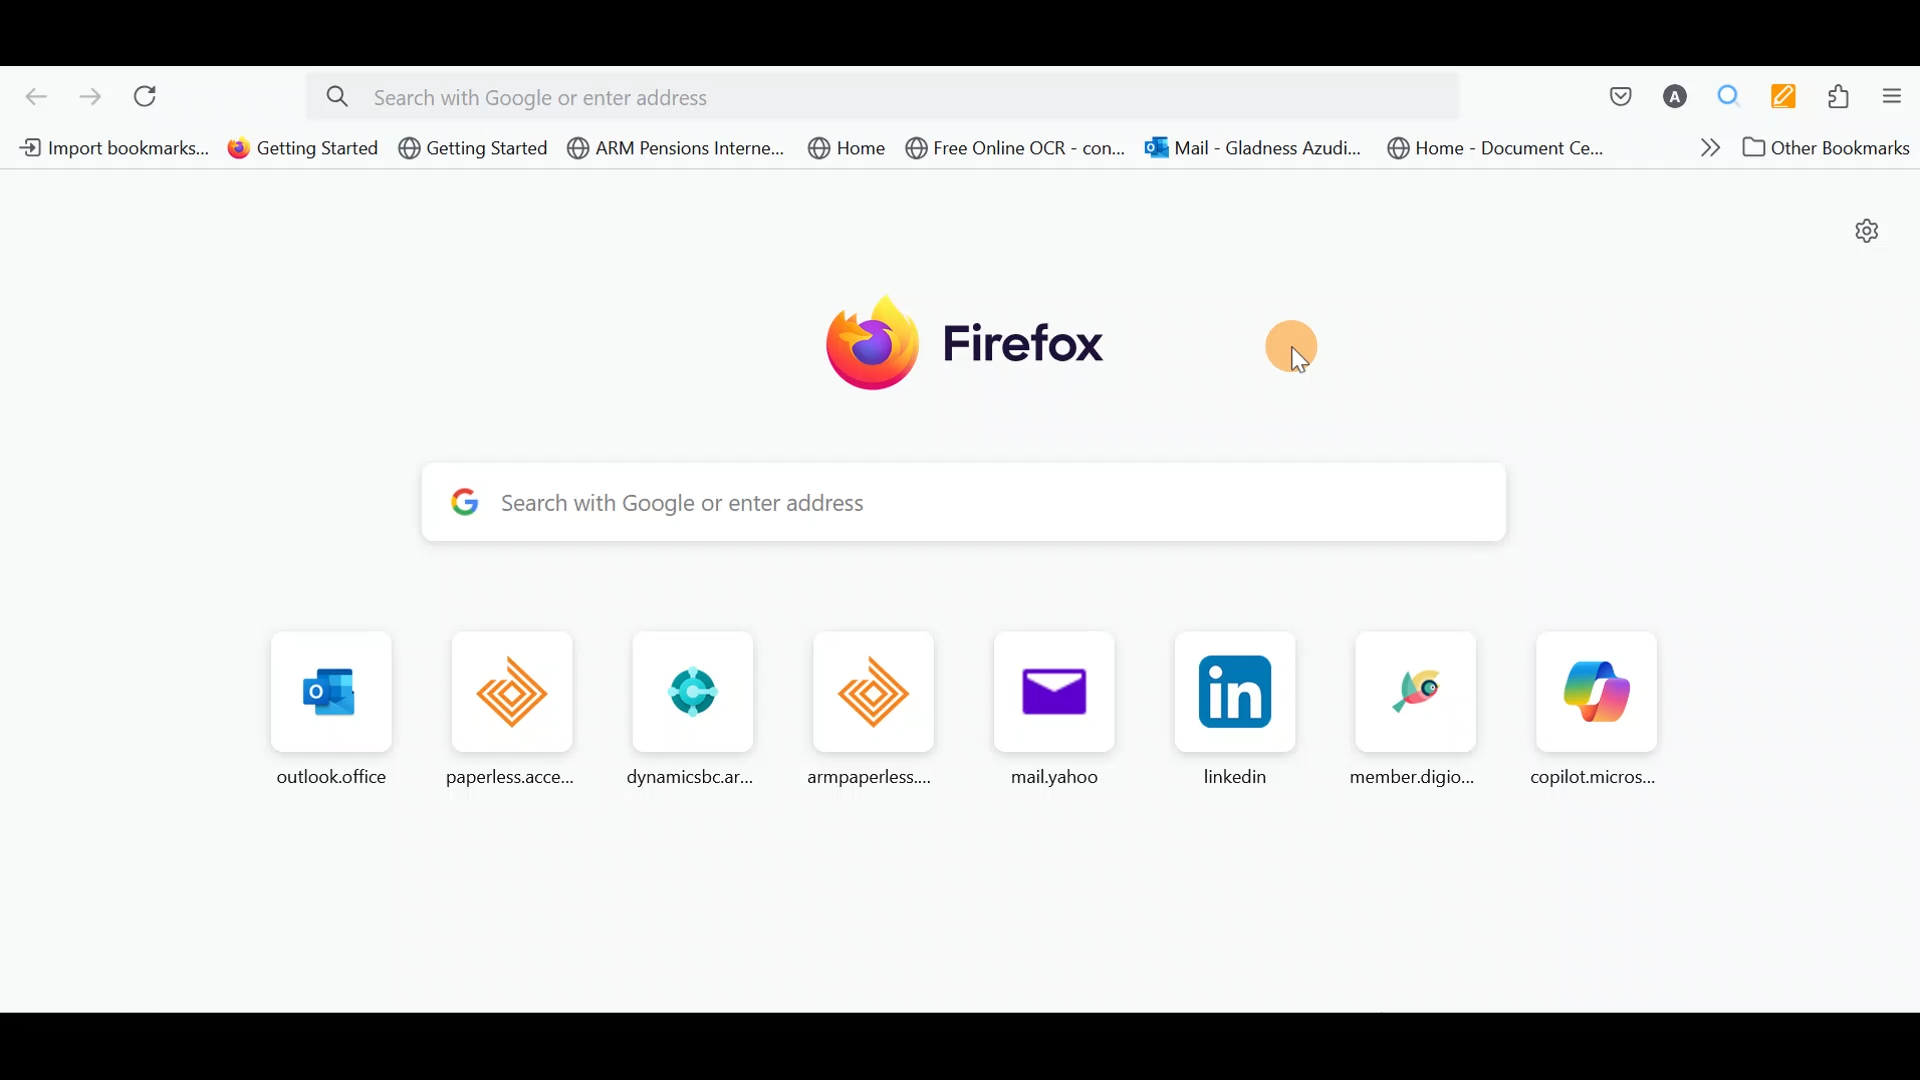 The width and height of the screenshot is (1920, 1080). I want to click on Bookmark 8, so click(1503, 148).